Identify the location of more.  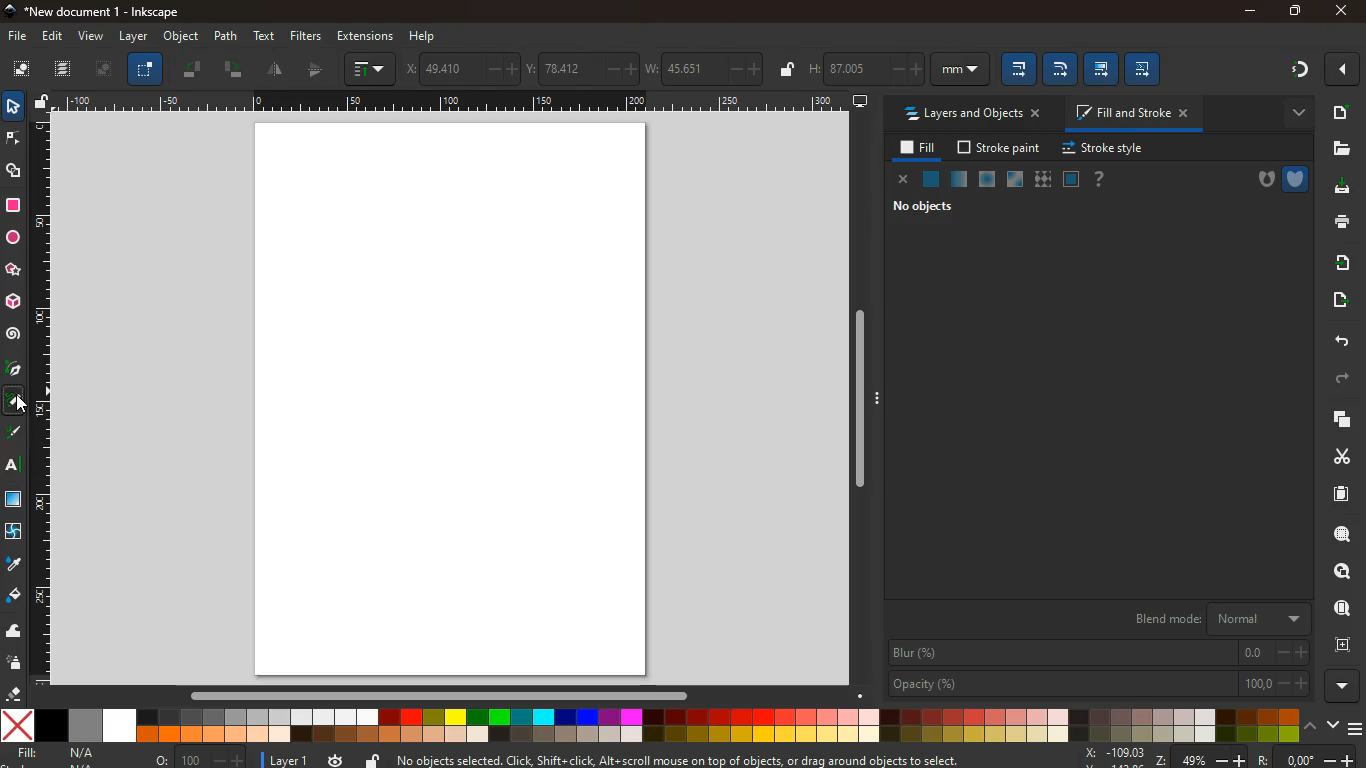
(1343, 686).